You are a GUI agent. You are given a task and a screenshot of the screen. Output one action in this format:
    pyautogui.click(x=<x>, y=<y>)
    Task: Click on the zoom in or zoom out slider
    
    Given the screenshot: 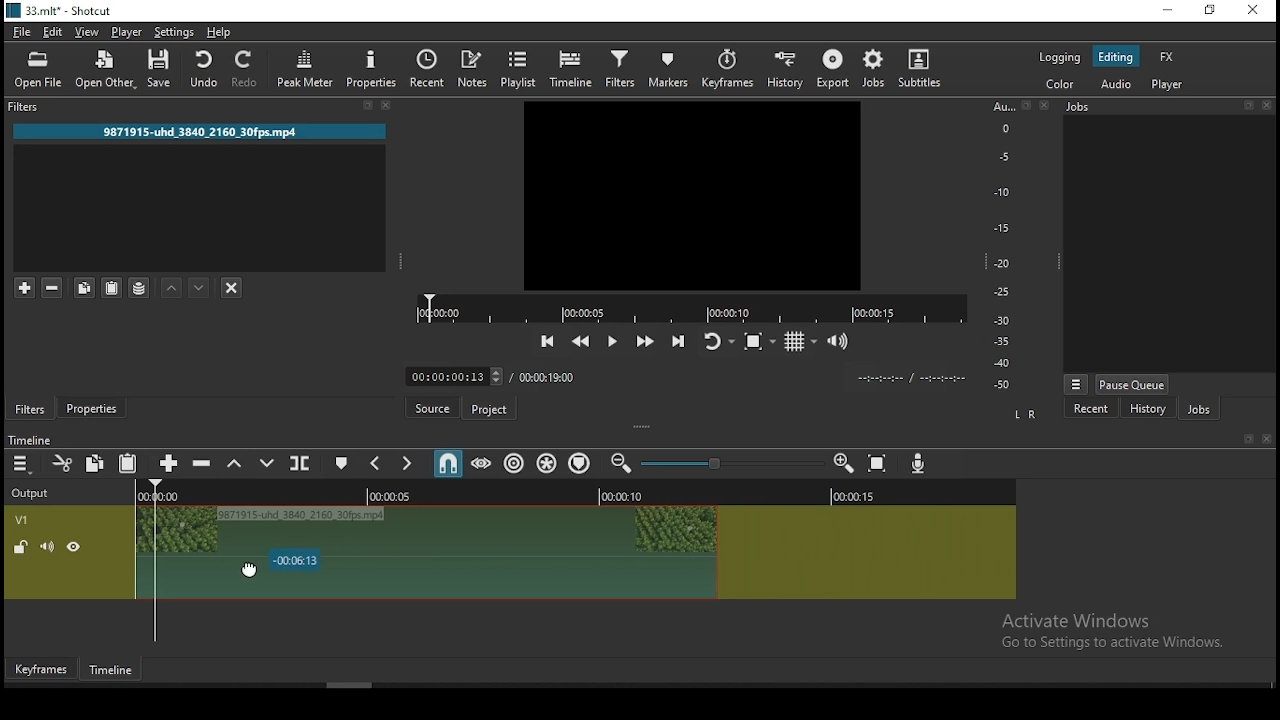 What is the action you would take?
    pyautogui.click(x=727, y=464)
    